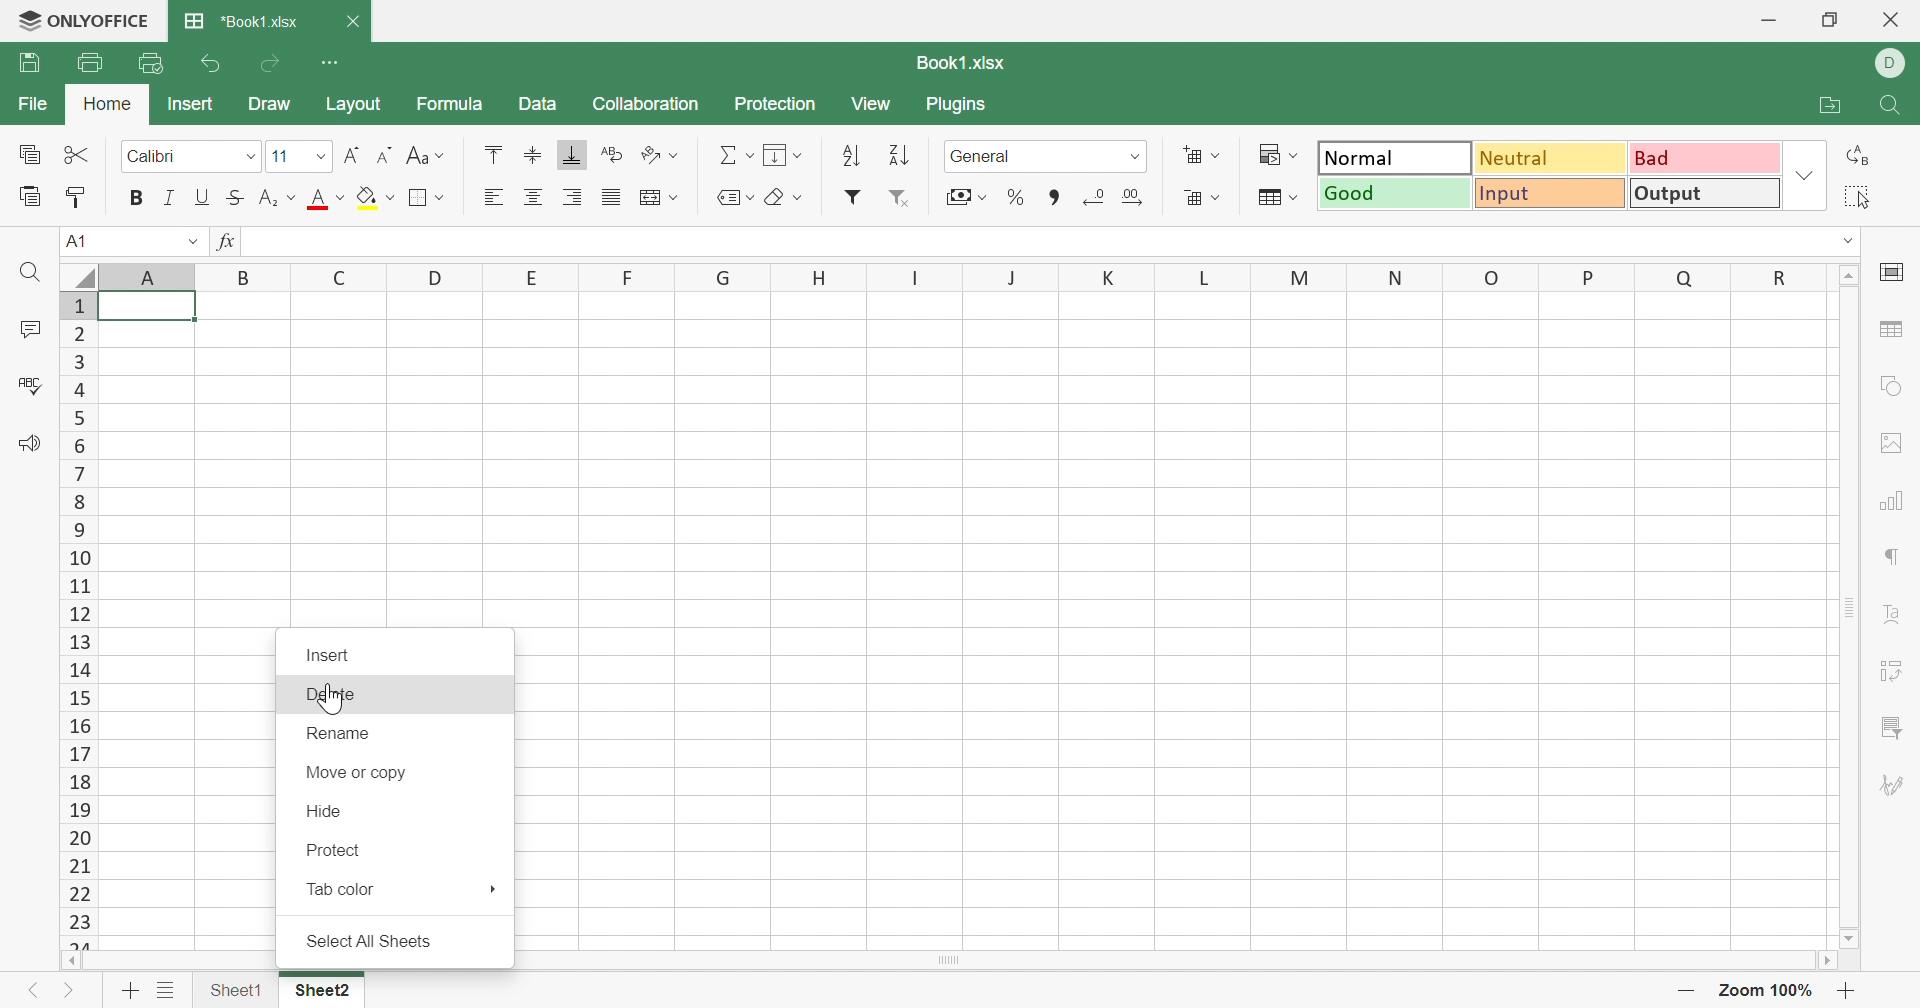 This screenshot has width=1920, height=1008. Describe the element at coordinates (1833, 17) in the screenshot. I see `Restore Down` at that location.